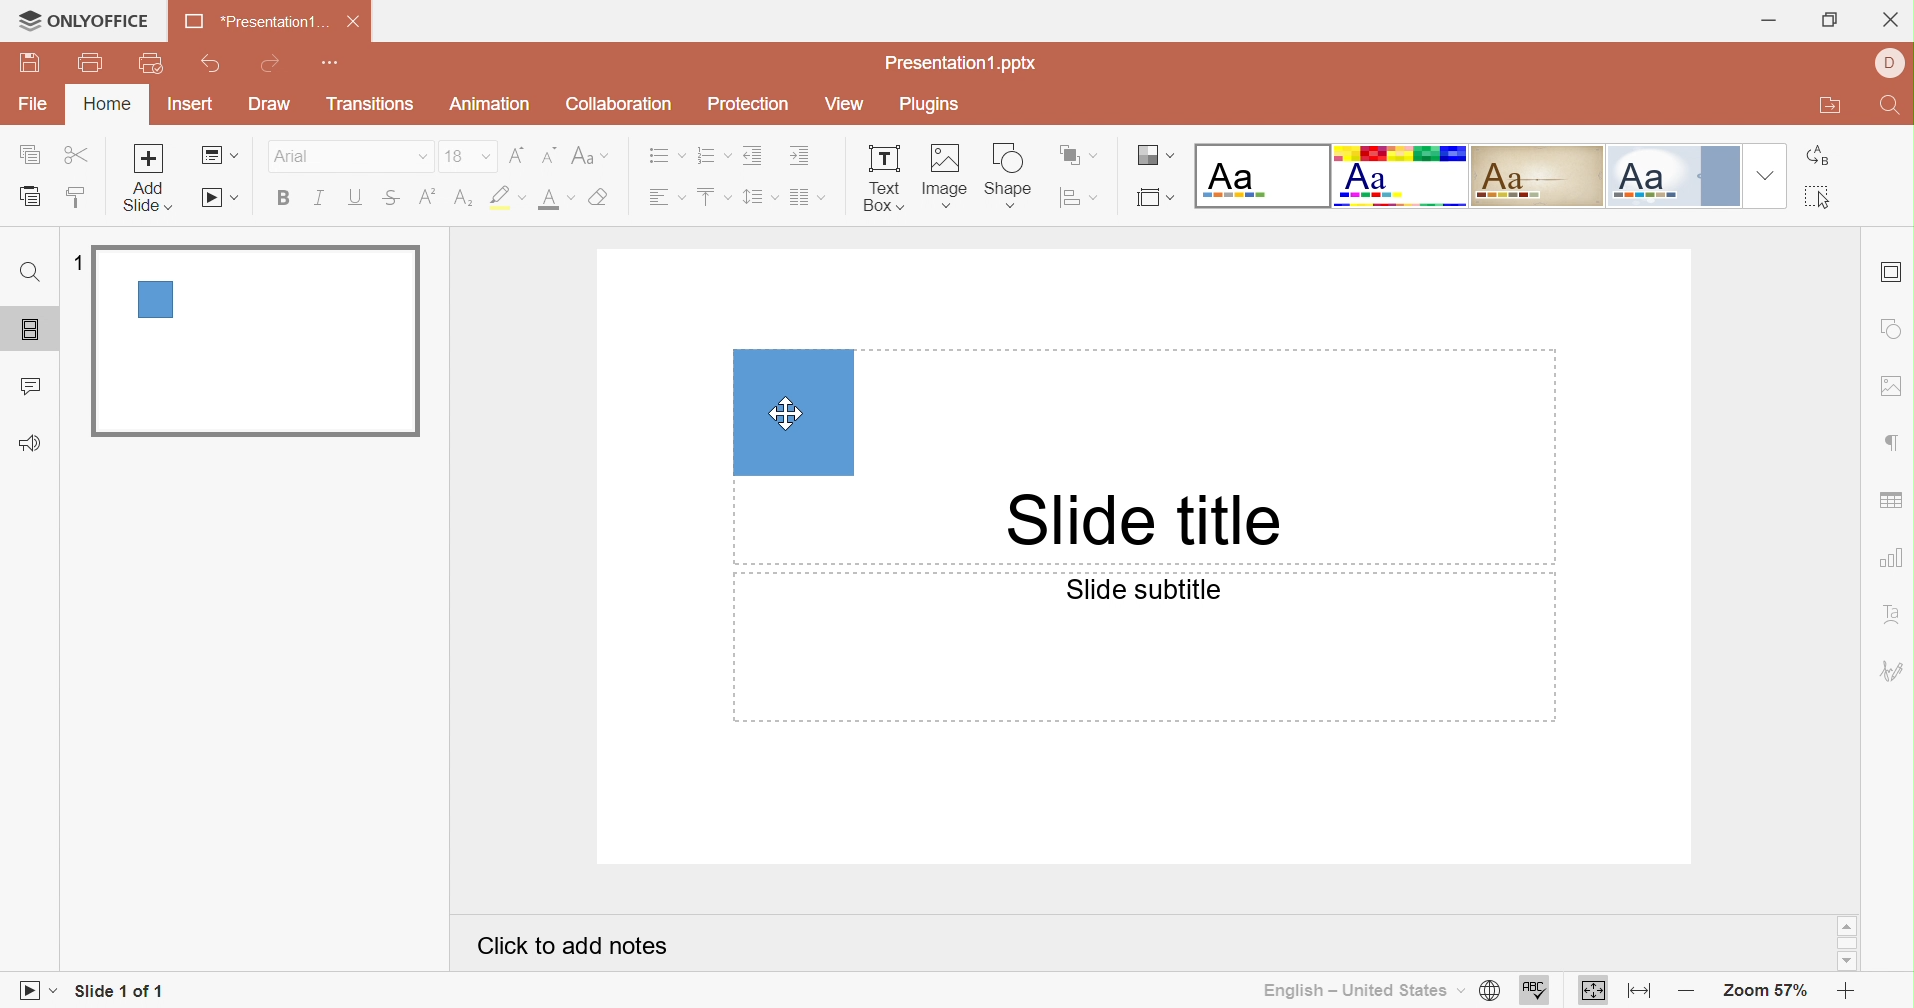 The width and height of the screenshot is (1914, 1008). I want to click on 1, so click(81, 266).